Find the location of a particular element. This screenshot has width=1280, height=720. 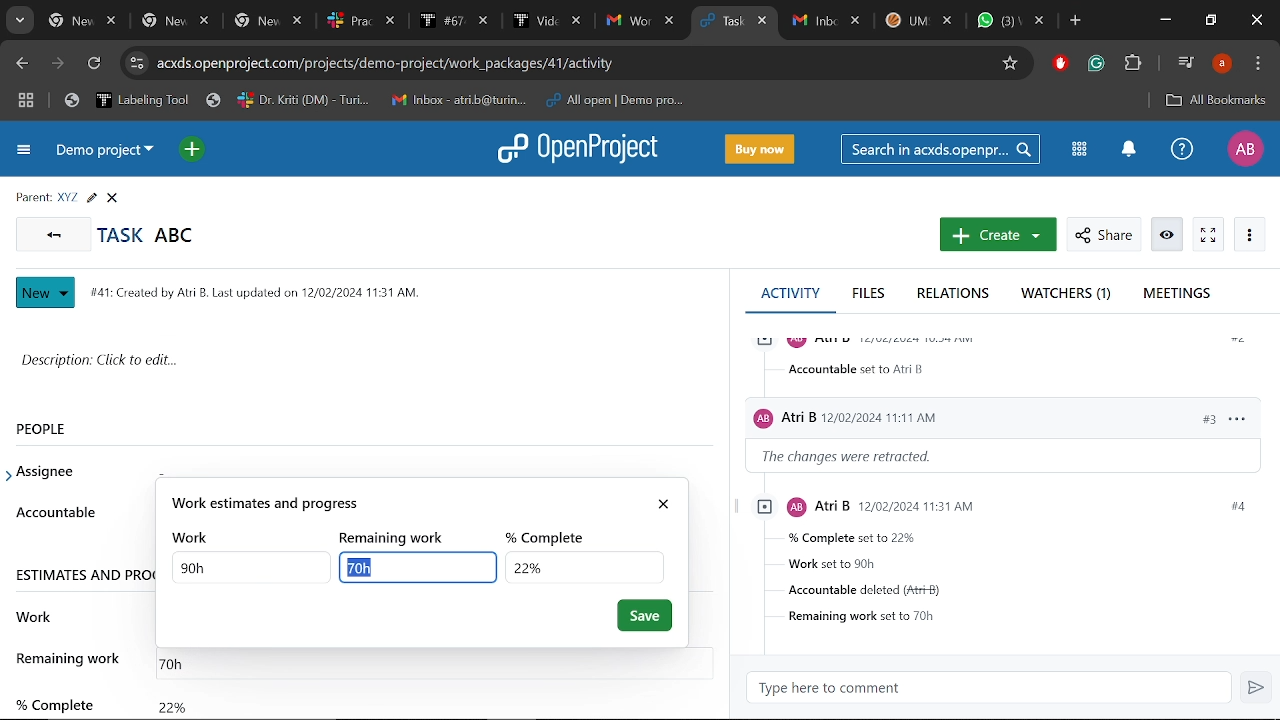

Grmmarly is located at coordinates (1098, 66).